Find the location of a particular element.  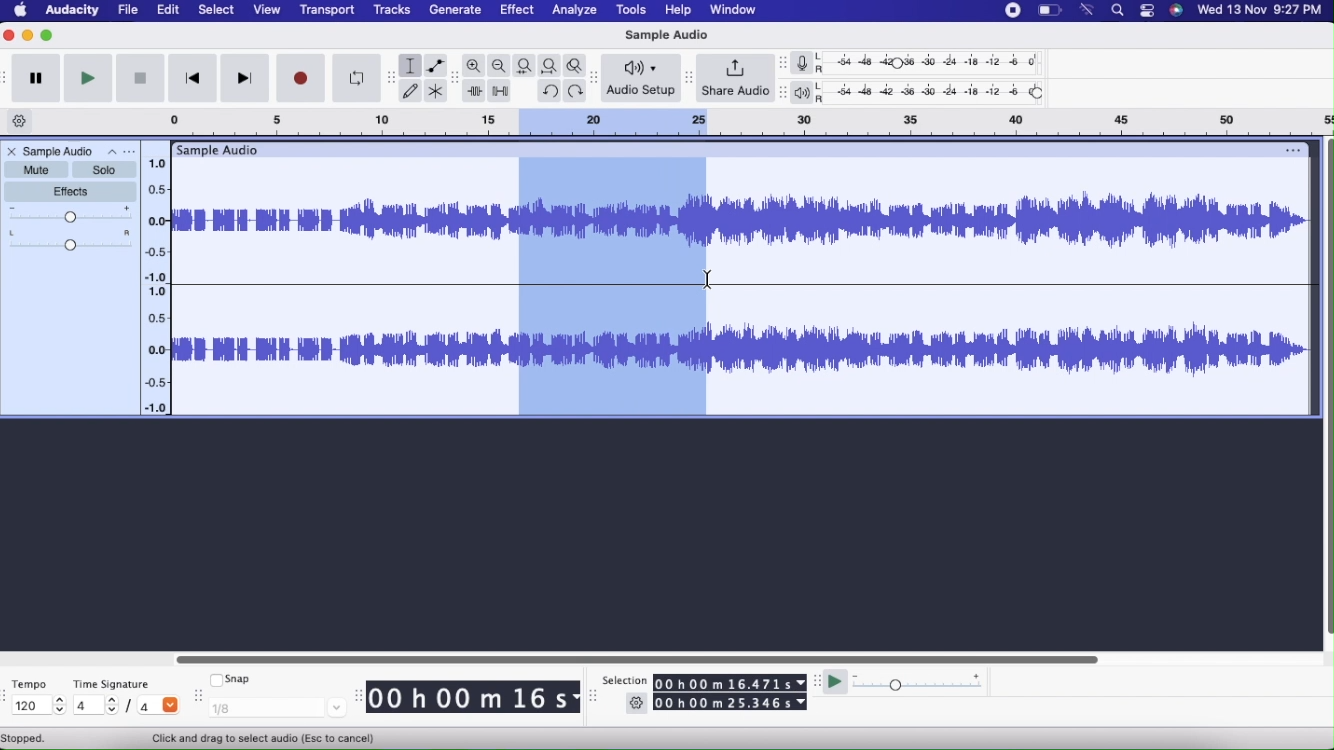

Selection is located at coordinates (624, 681).